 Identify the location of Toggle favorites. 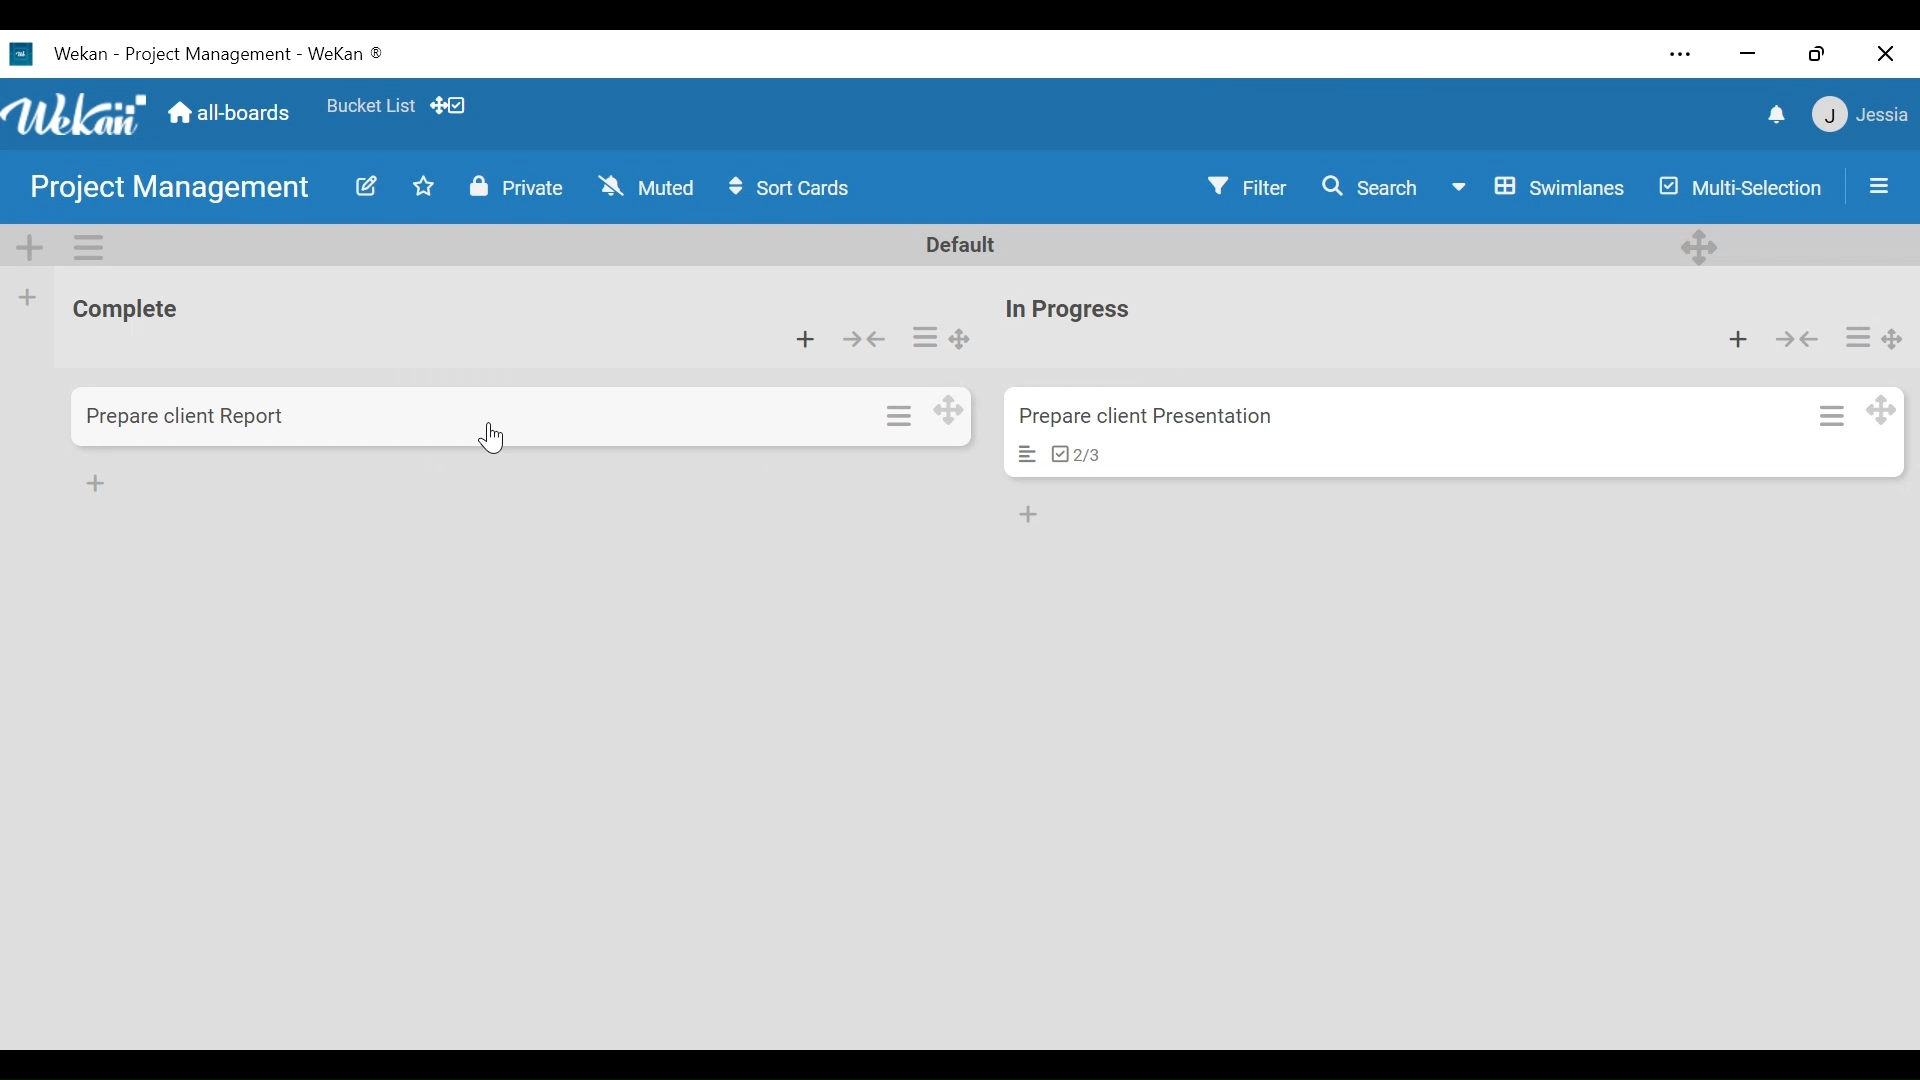
(425, 187).